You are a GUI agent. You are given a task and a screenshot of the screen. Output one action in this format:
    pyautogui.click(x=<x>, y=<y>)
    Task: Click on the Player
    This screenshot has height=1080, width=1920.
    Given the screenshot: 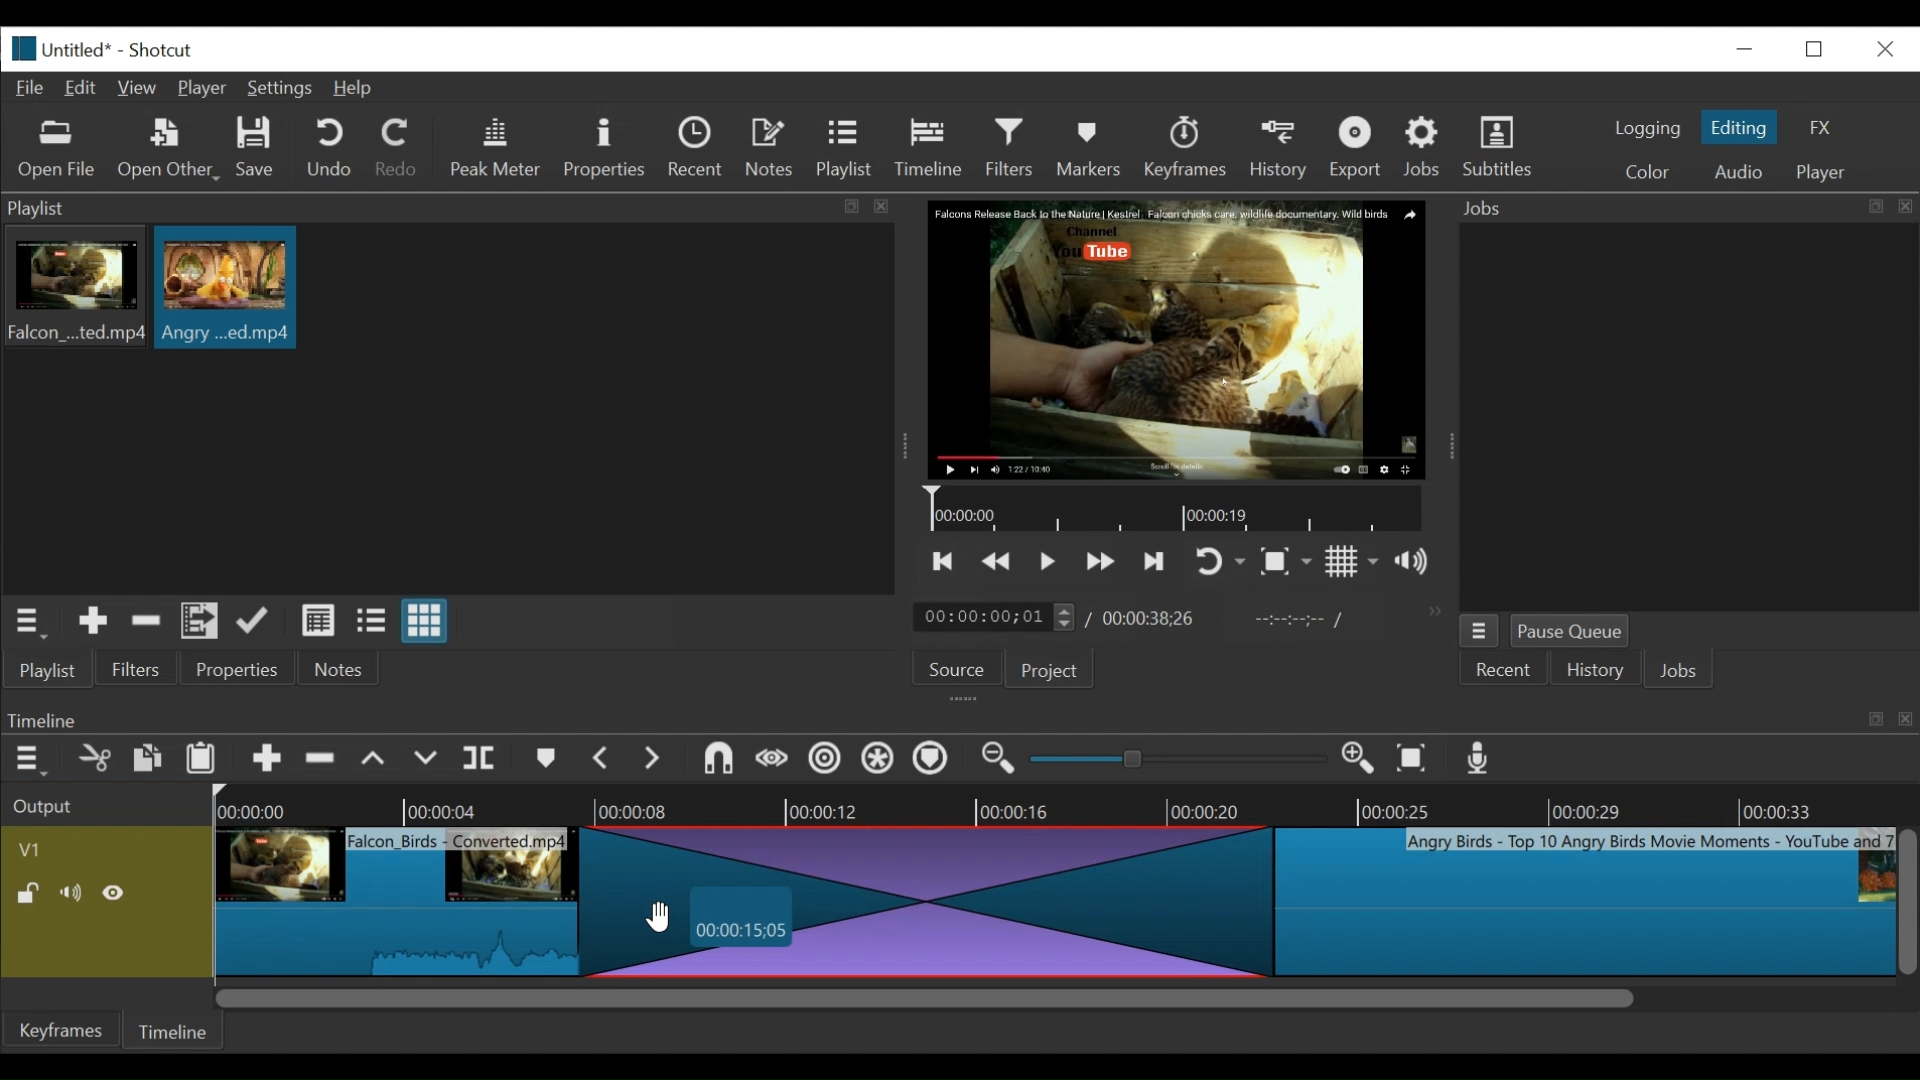 What is the action you would take?
    pyautogui.click(x=207, y=90)
    